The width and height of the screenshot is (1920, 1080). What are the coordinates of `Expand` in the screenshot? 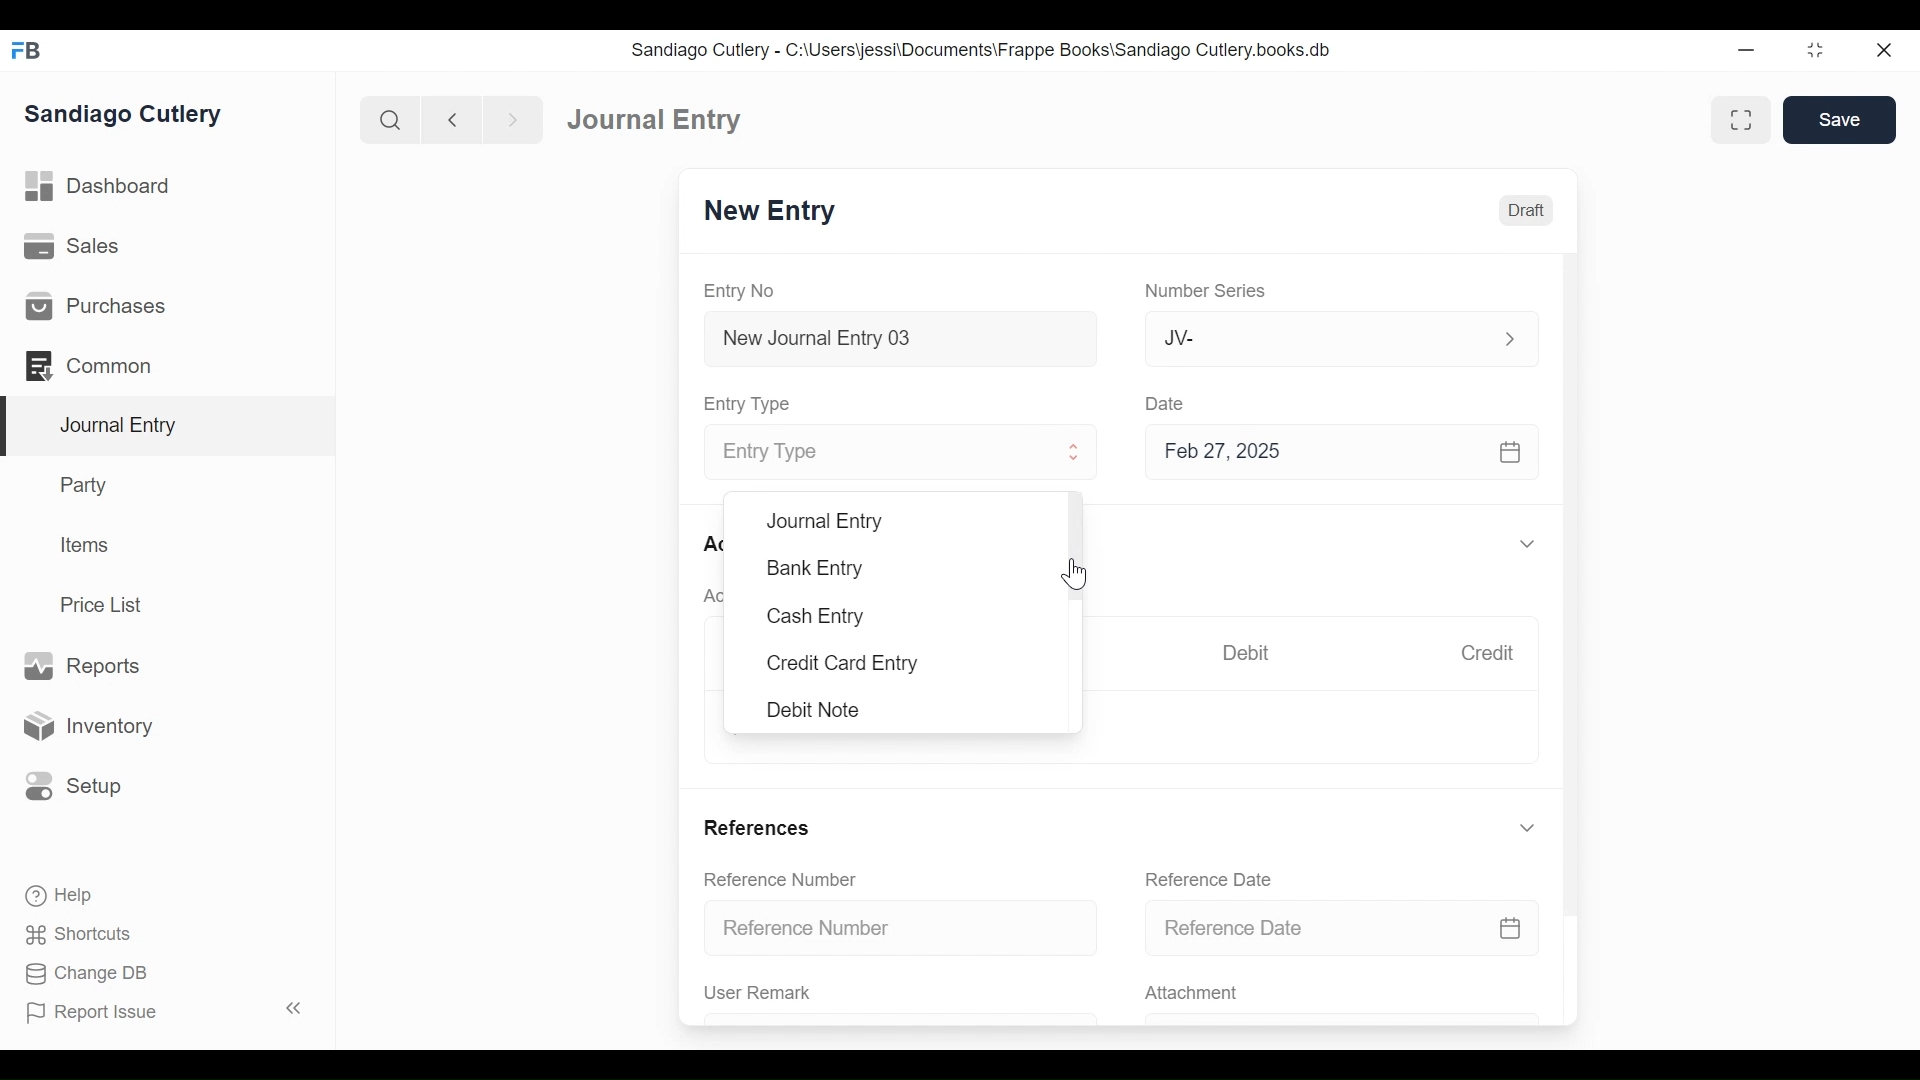 It's located at (1530, 828).